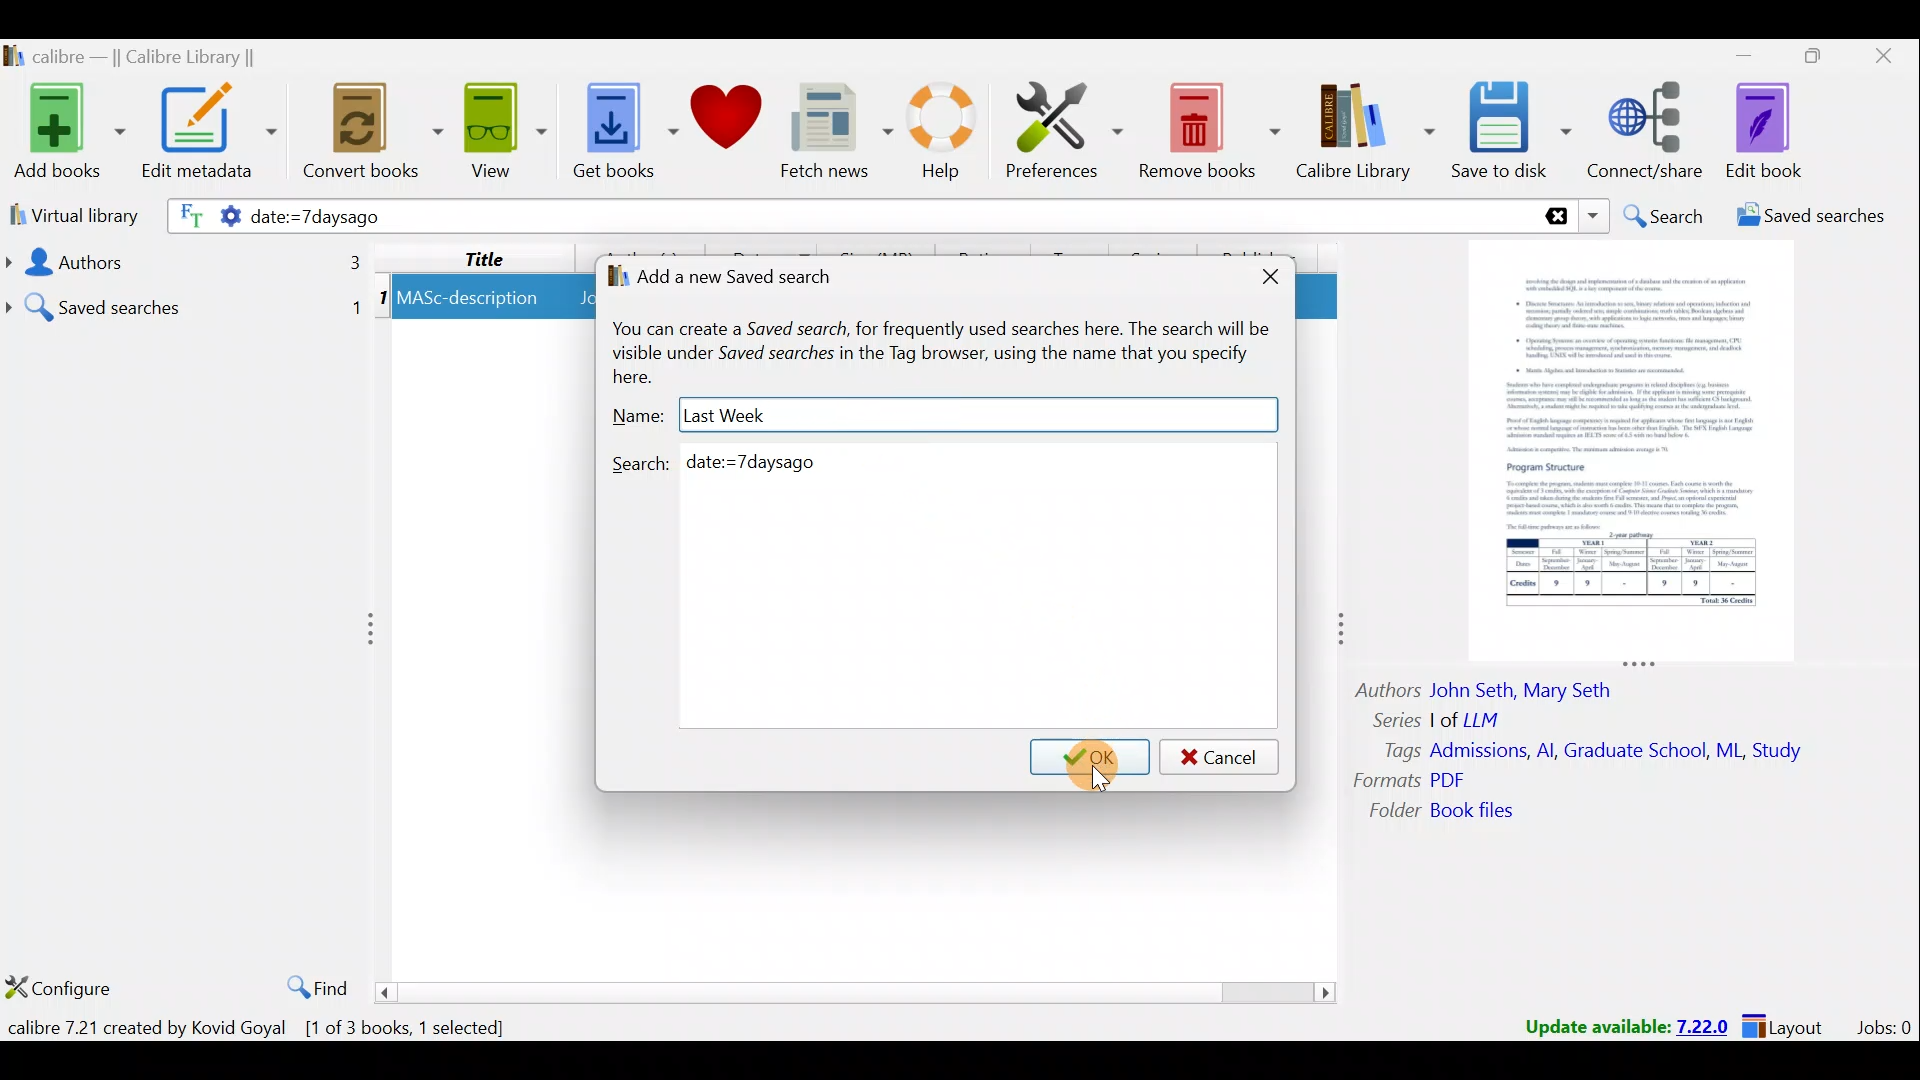  What do you see at coordinates (1780, 130) in the screenshot?
I see `Edit book` at bounding box center [1780, 130].